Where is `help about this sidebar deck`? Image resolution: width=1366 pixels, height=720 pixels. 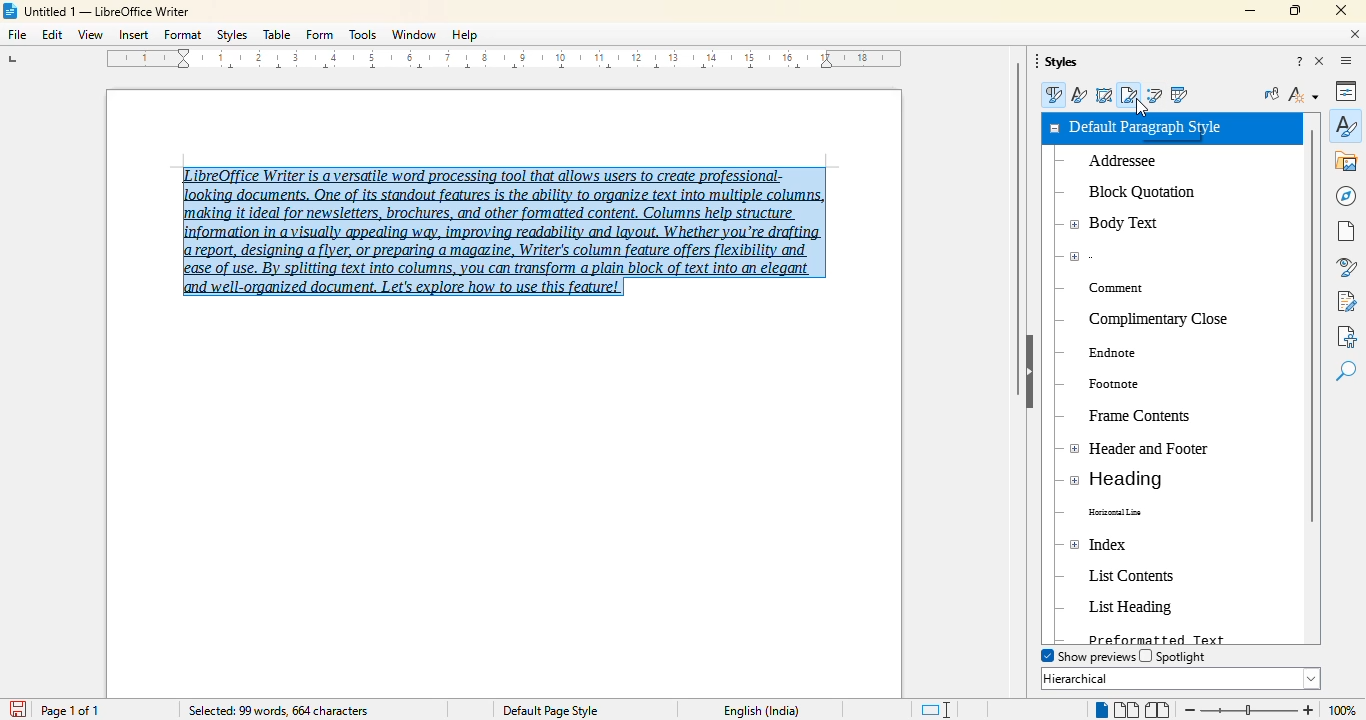 help about this sidebar deck is located at coordinates (1300, 62).